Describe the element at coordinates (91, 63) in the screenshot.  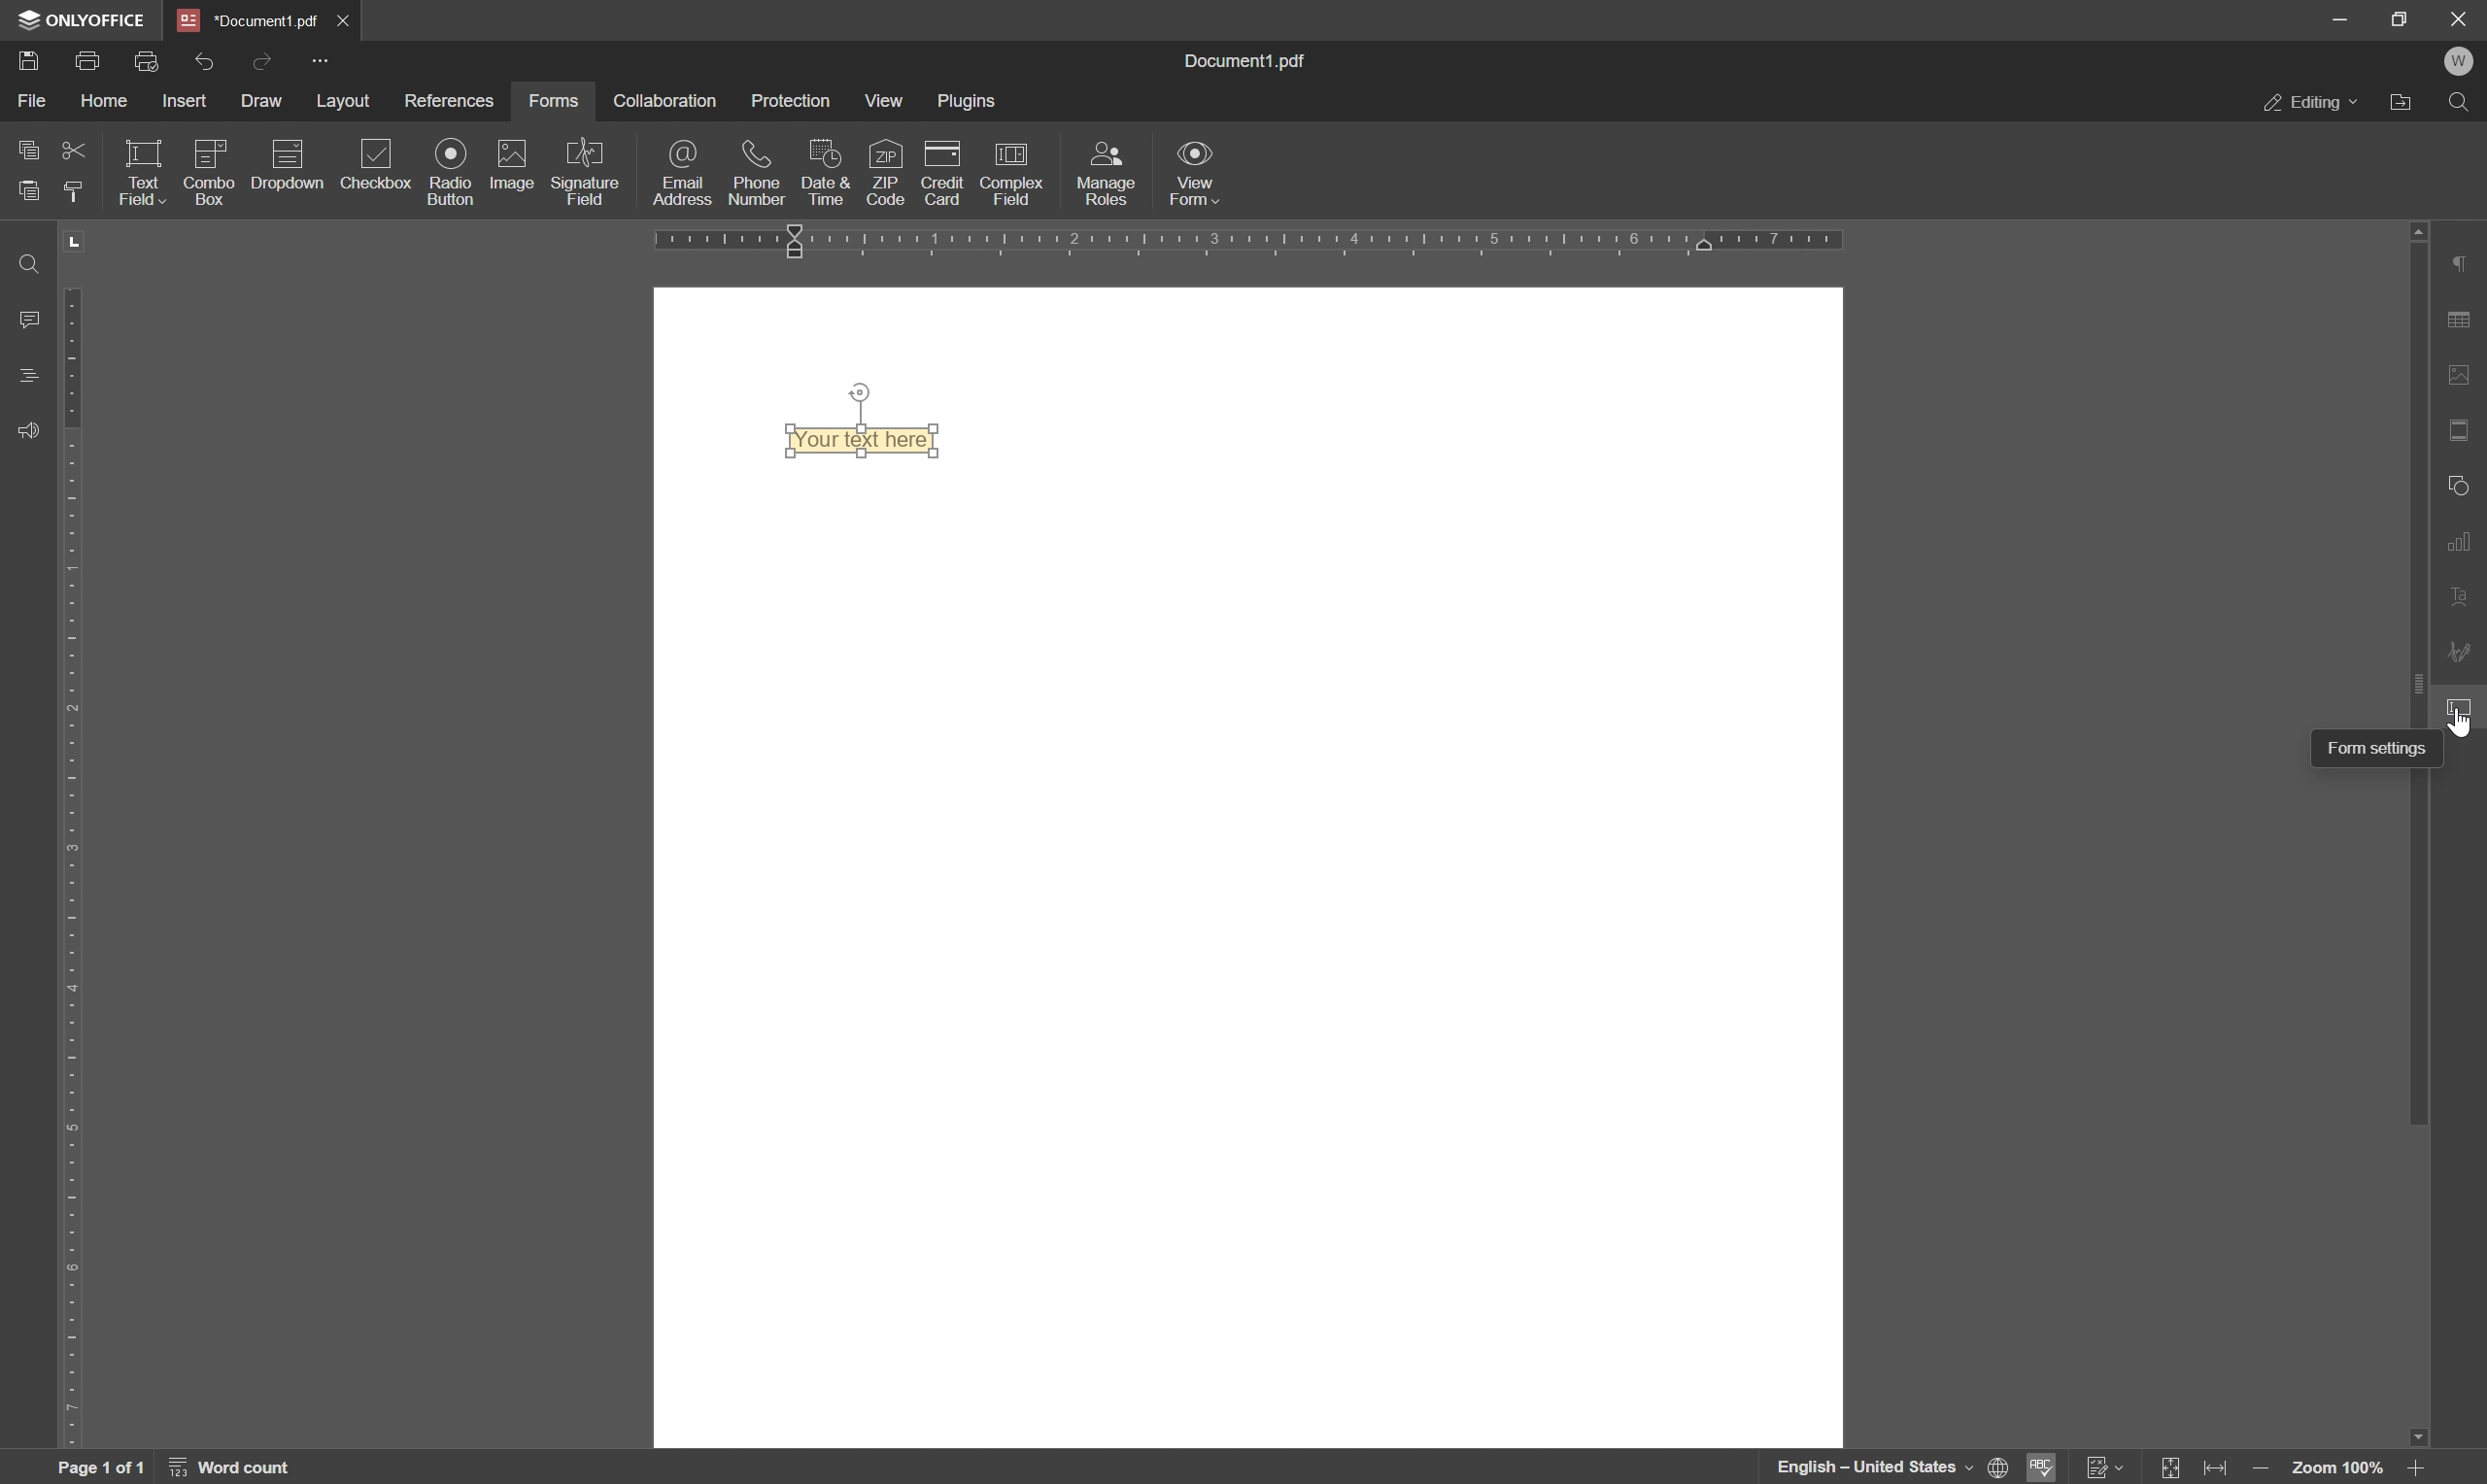
I see `print` at that location.